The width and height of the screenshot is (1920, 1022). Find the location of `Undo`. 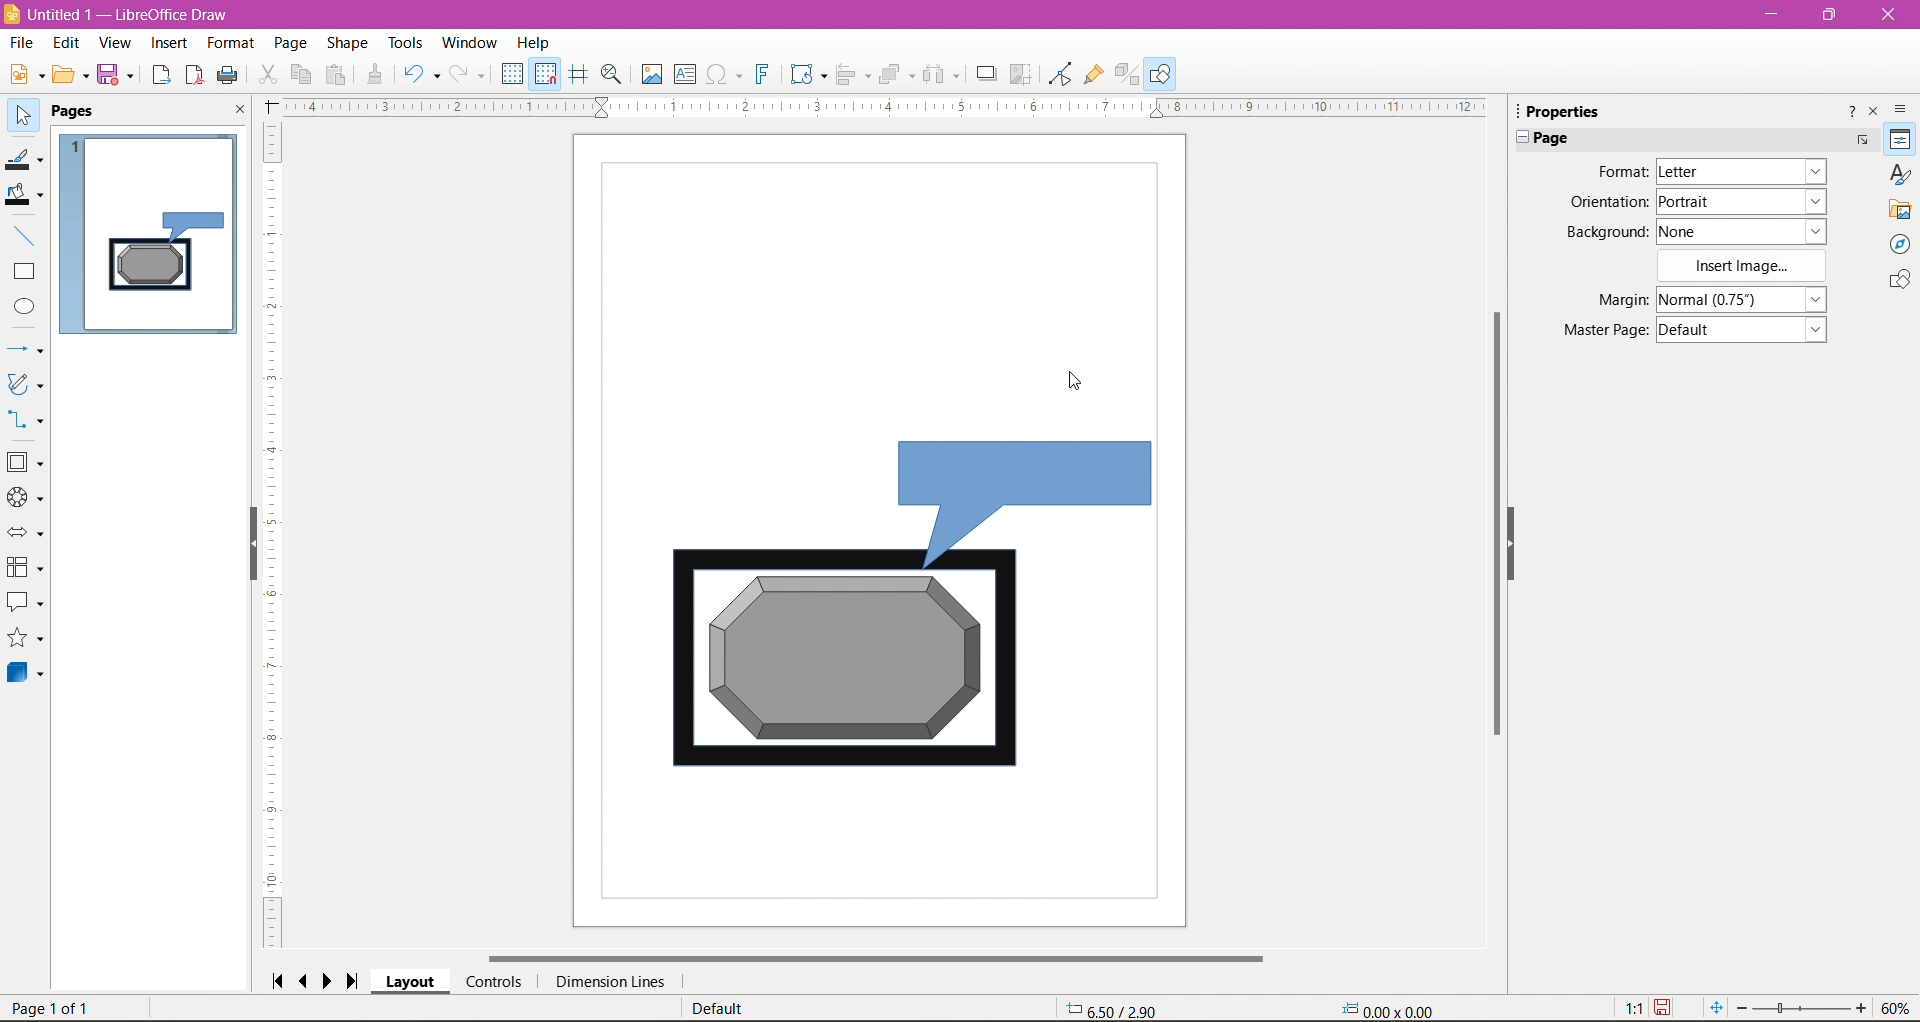

Undo is located at coordinates (421, 73).